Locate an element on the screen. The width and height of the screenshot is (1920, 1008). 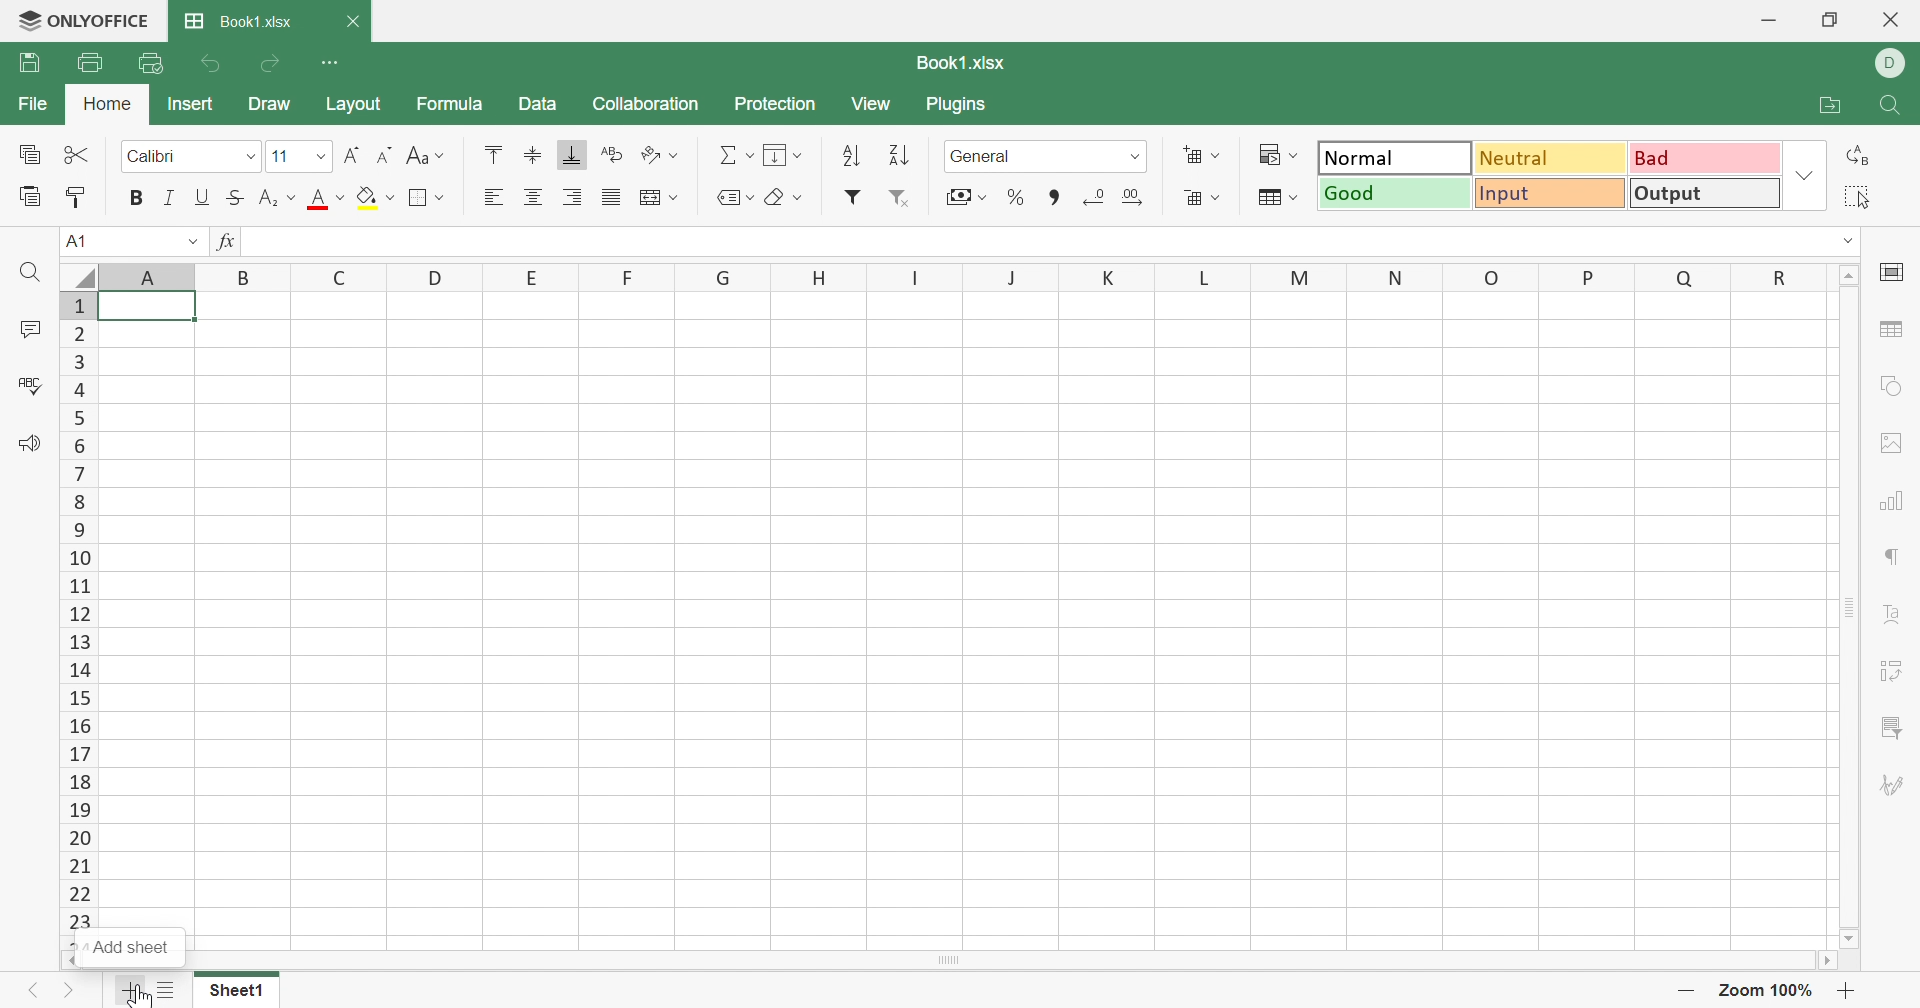
Remove Filter is located at coordinates (898, 197).